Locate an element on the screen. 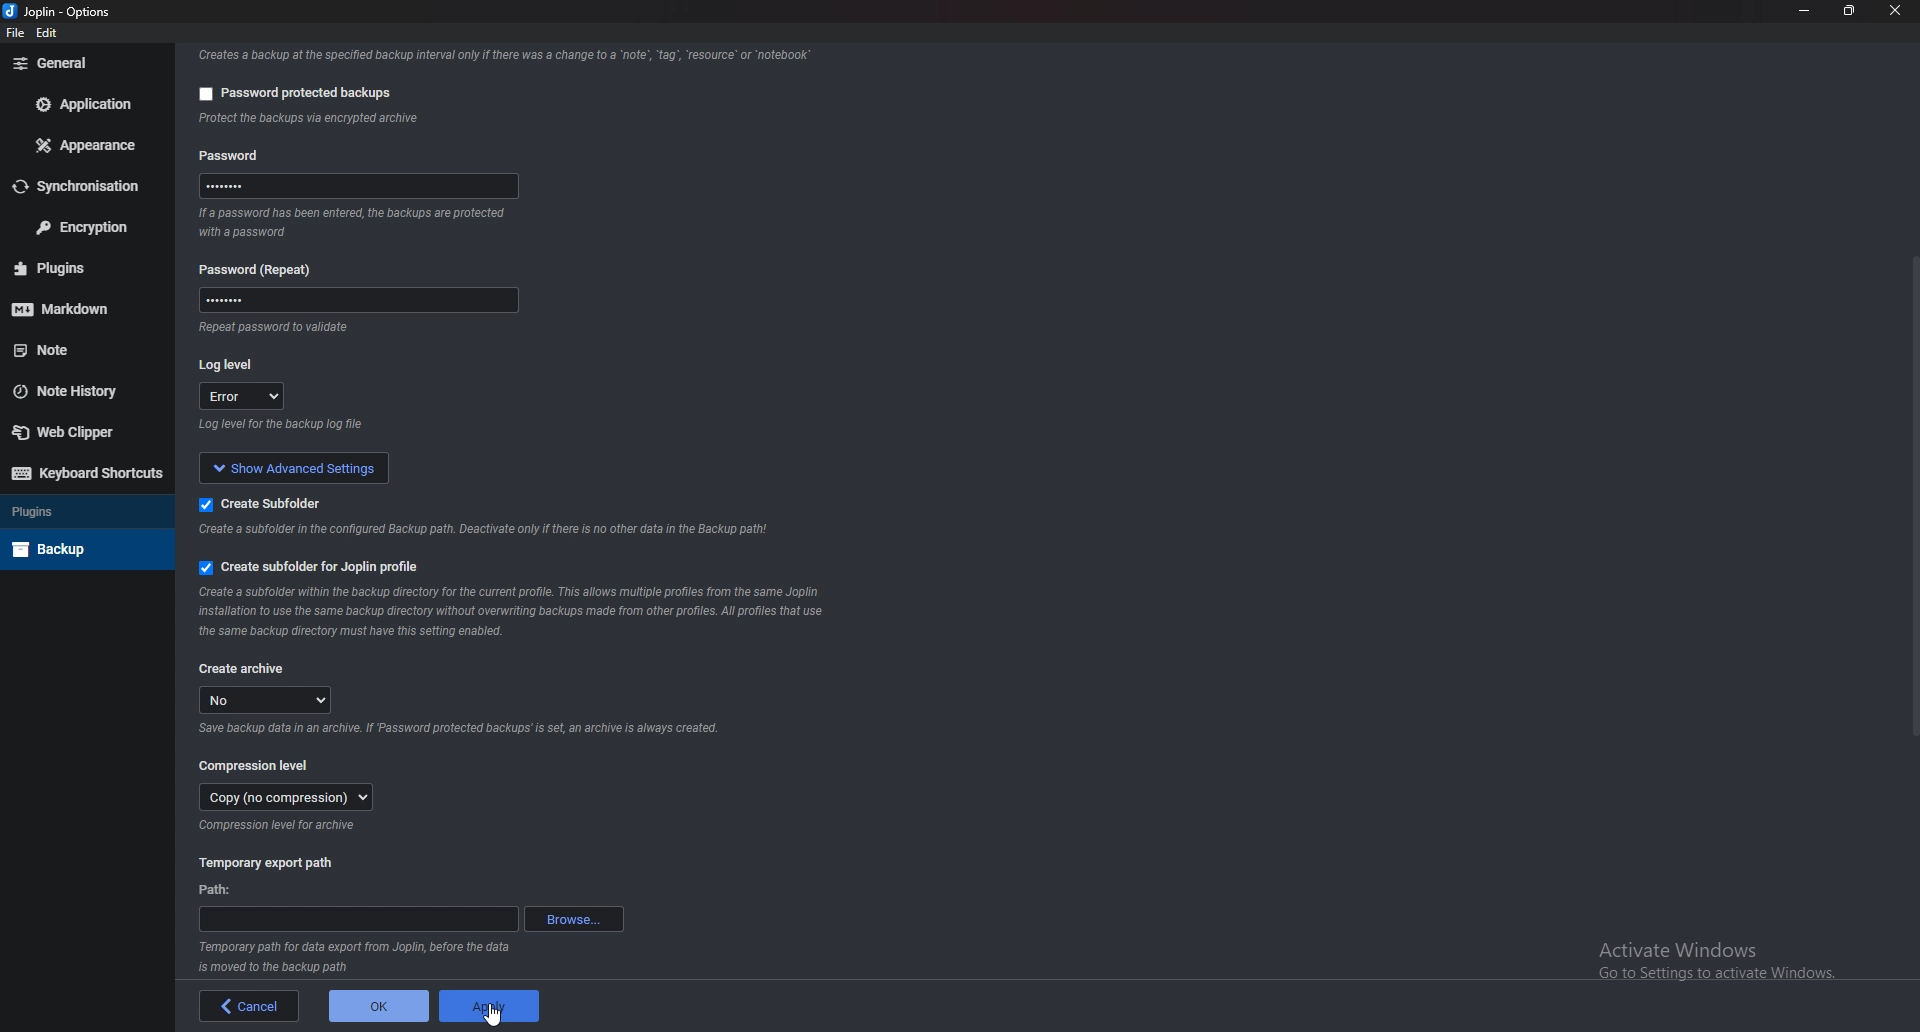 The image size is (1920, 1032). Note history is located at coordinates (82, 391).